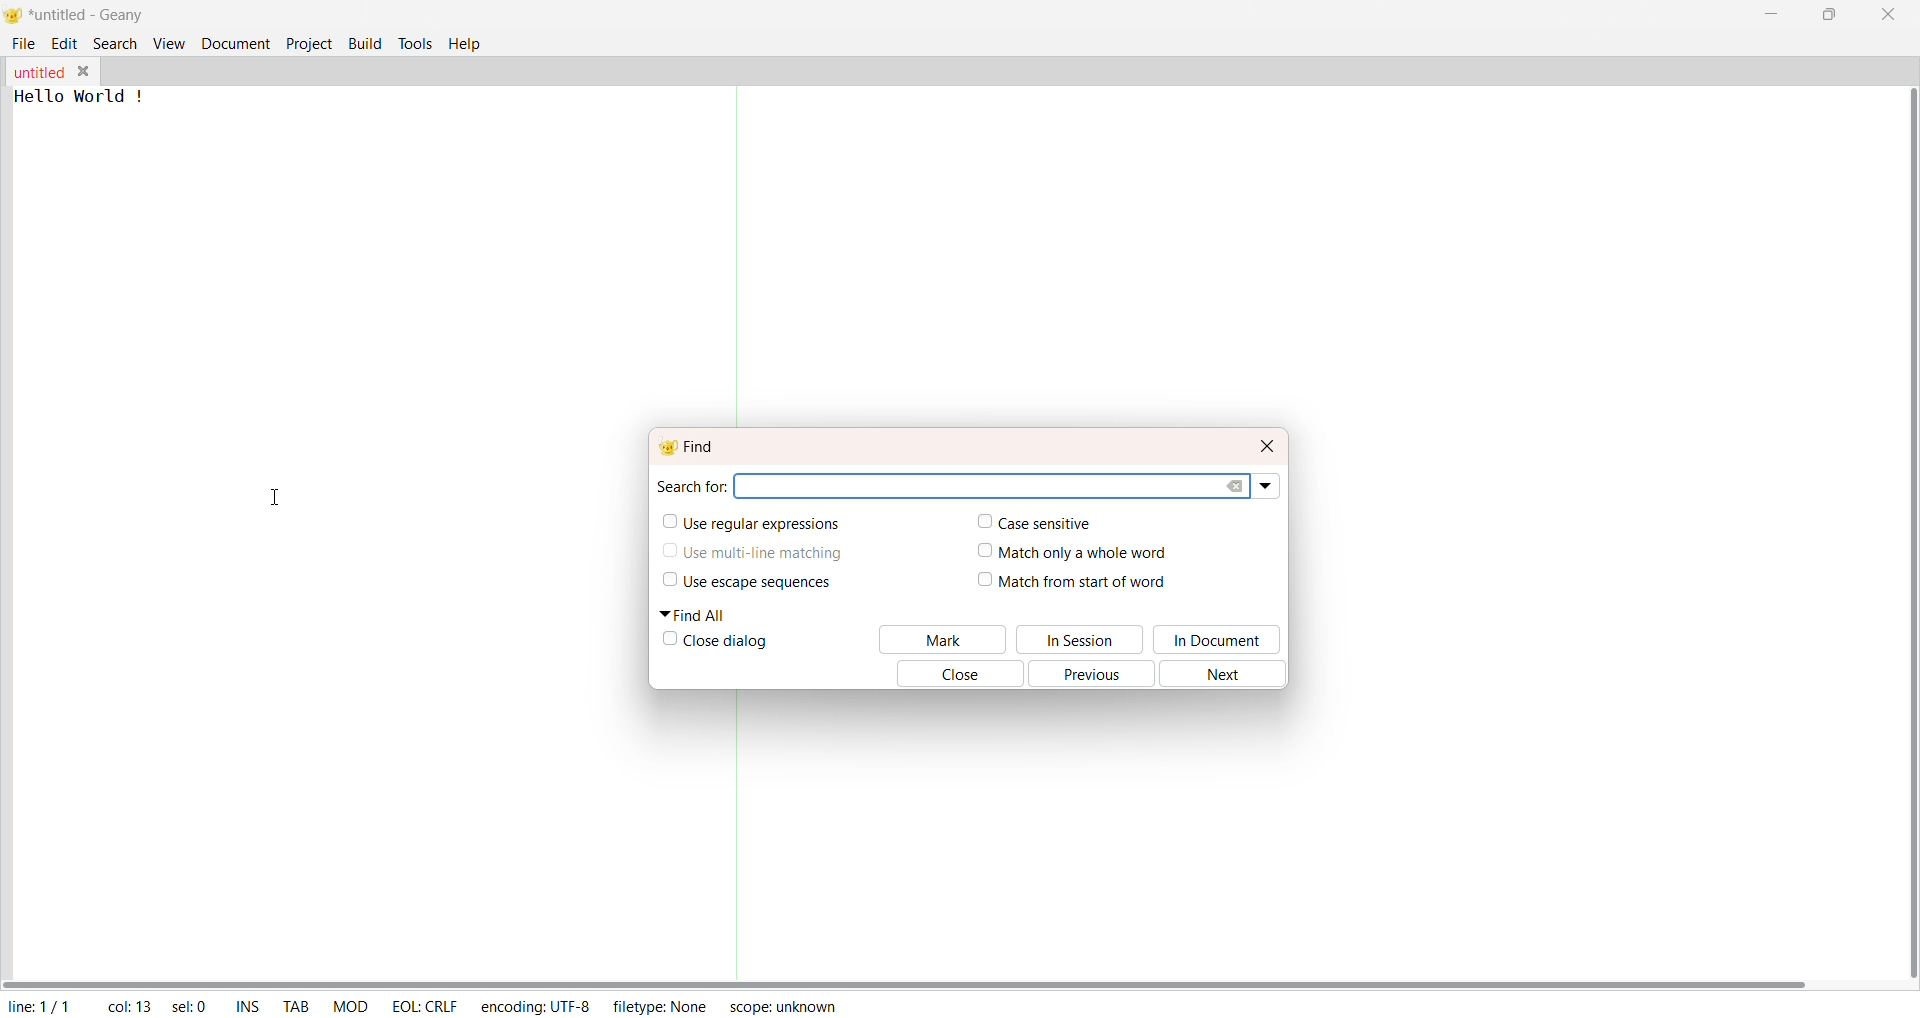  I want to click on Drop Down, so click(1269, 486).